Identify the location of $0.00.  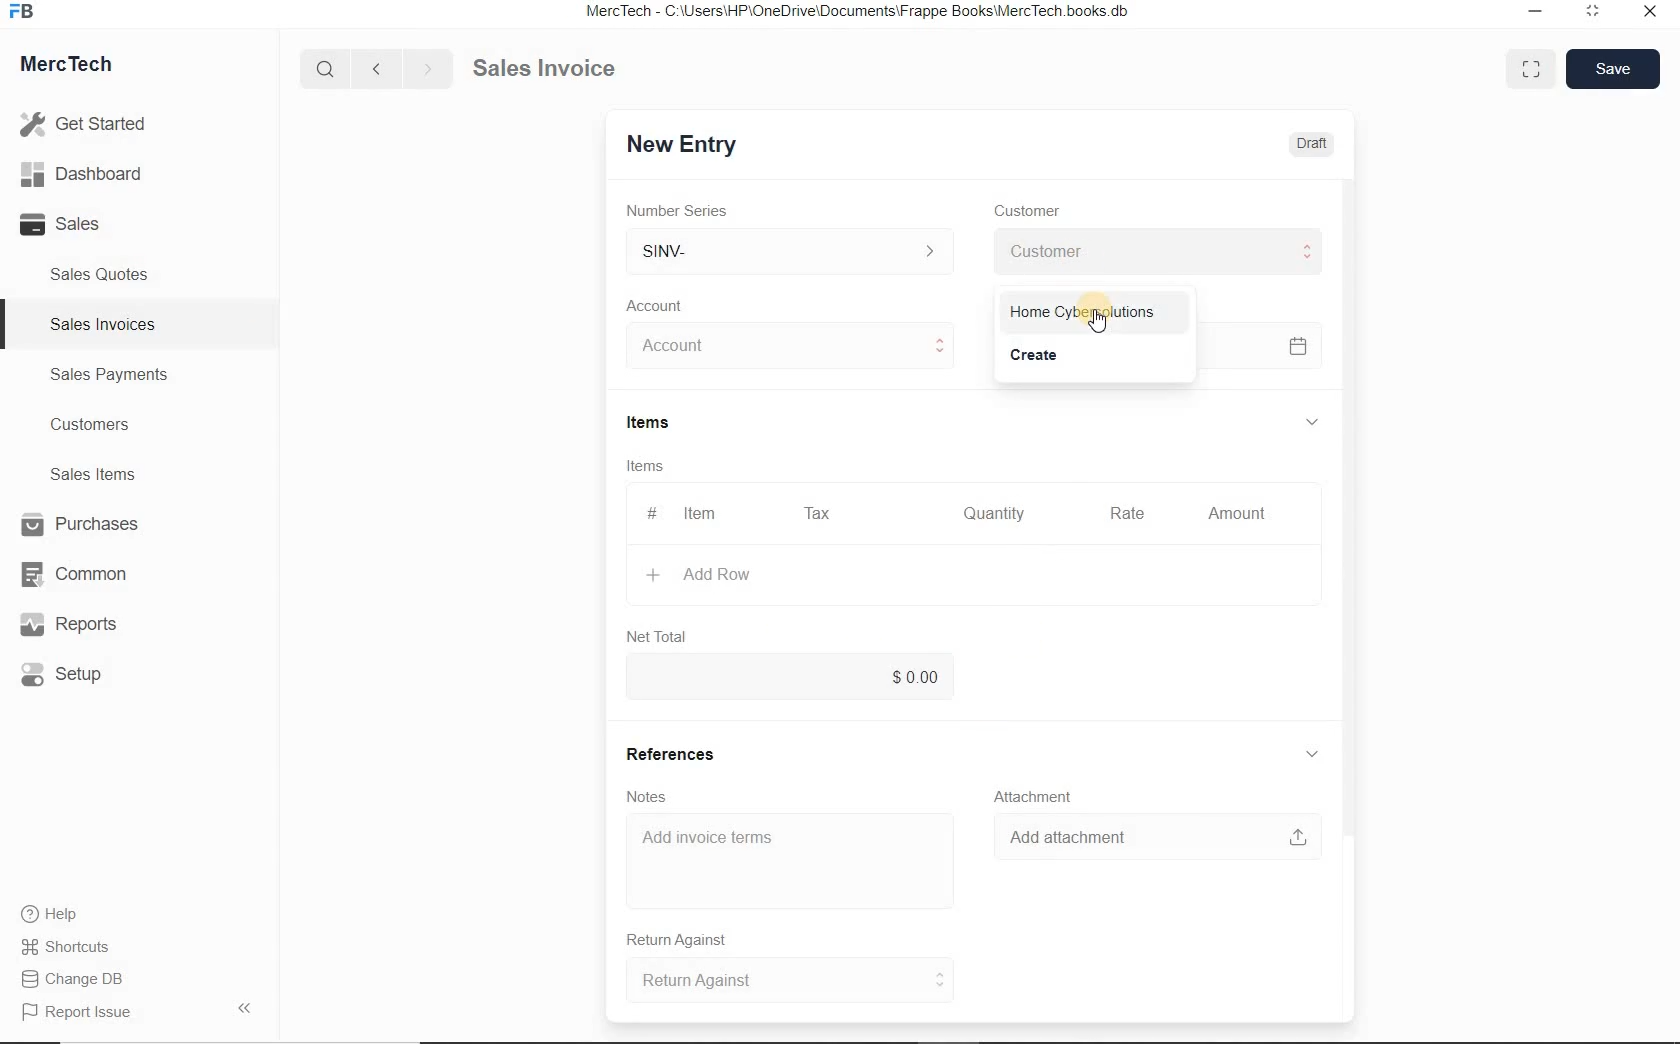
(791, 674).